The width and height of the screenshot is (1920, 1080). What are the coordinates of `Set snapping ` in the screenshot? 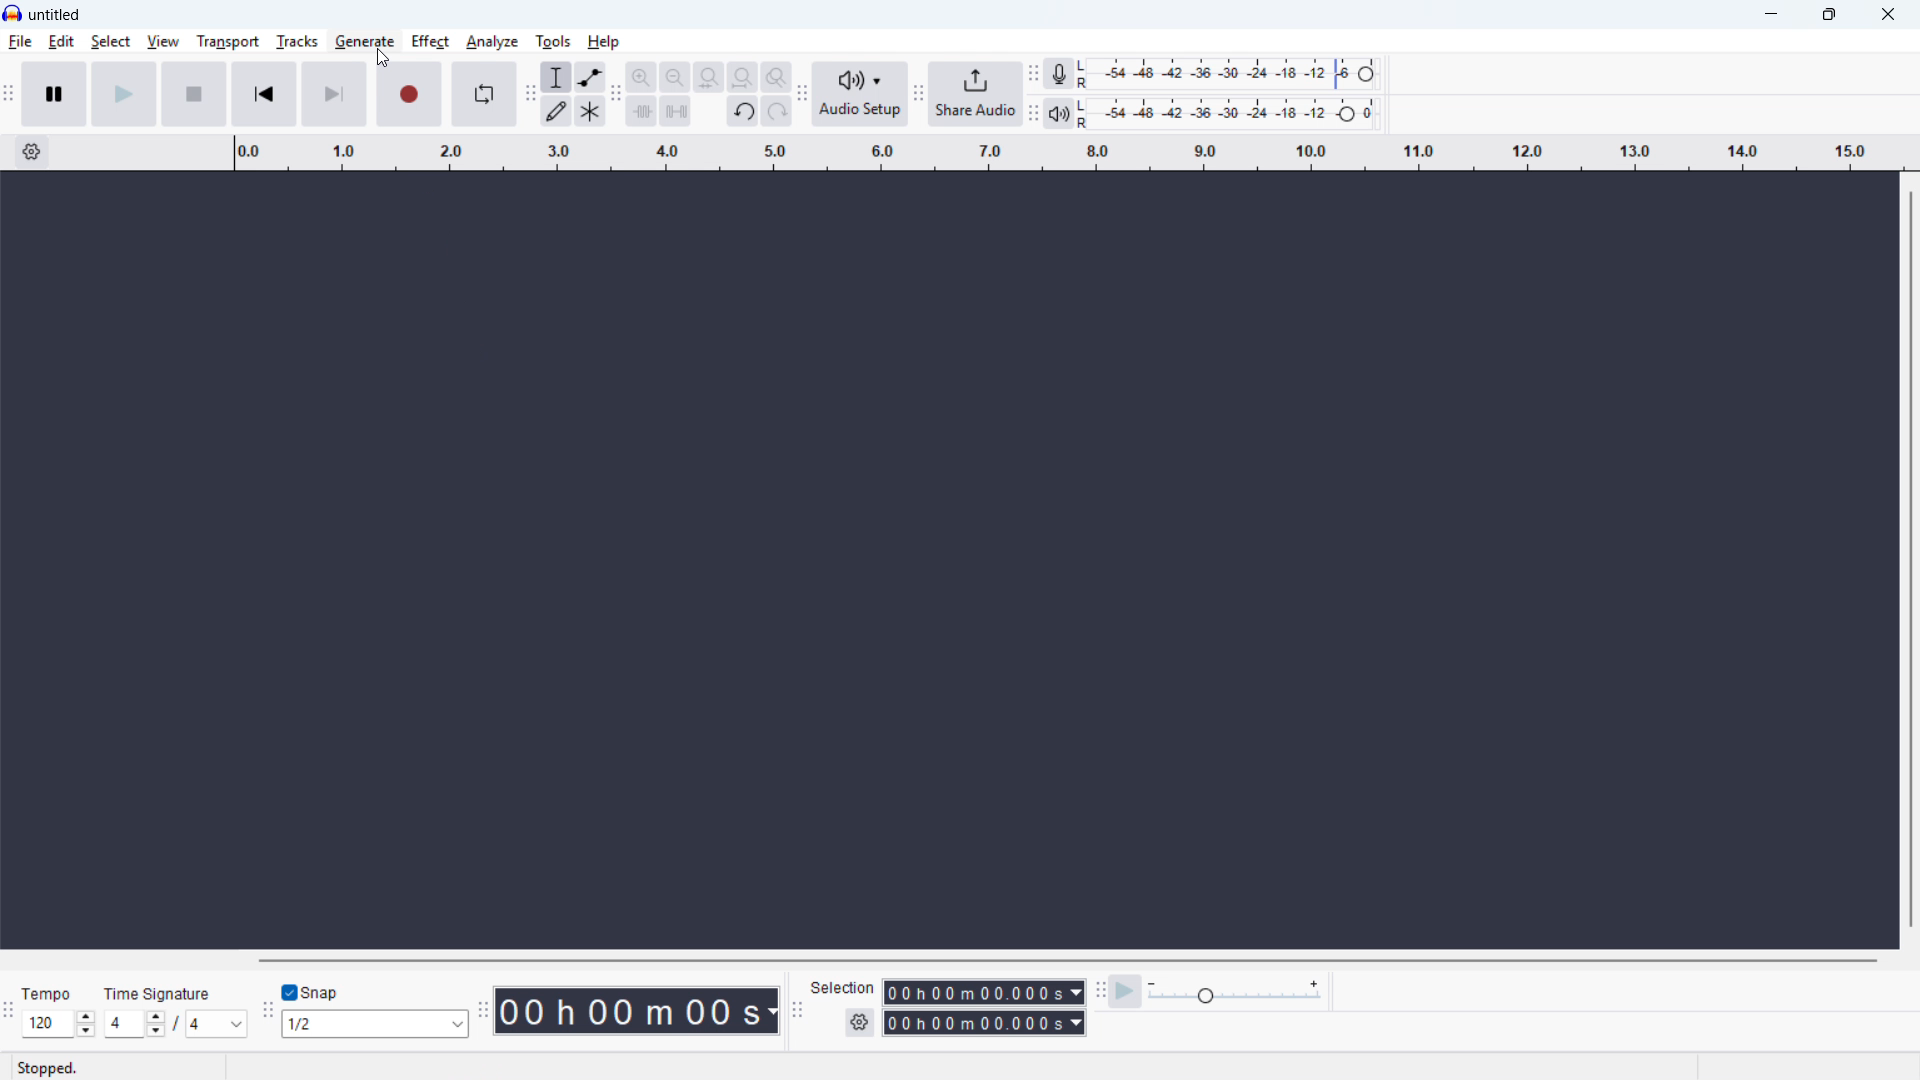 It's located at (375, 1024).